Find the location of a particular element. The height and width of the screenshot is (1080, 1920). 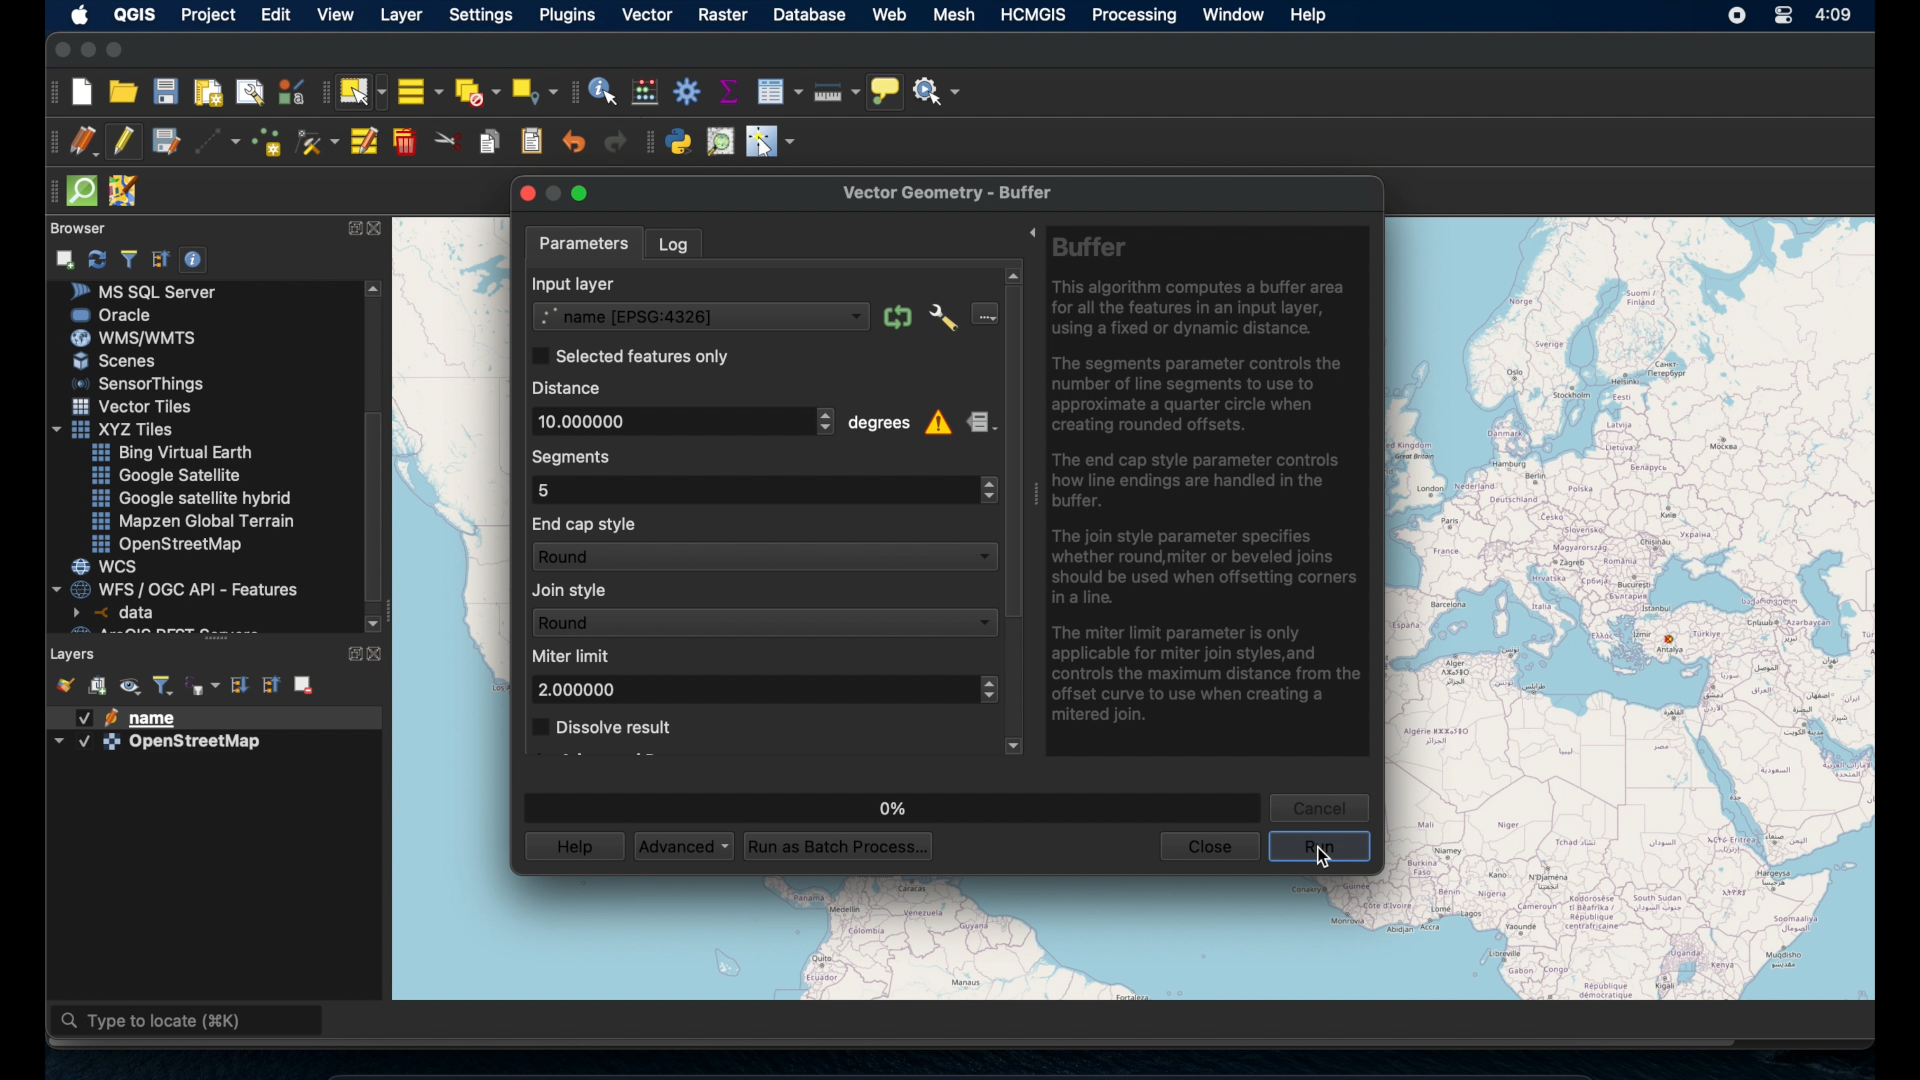

filter legend is located at coordinates (164, 683).